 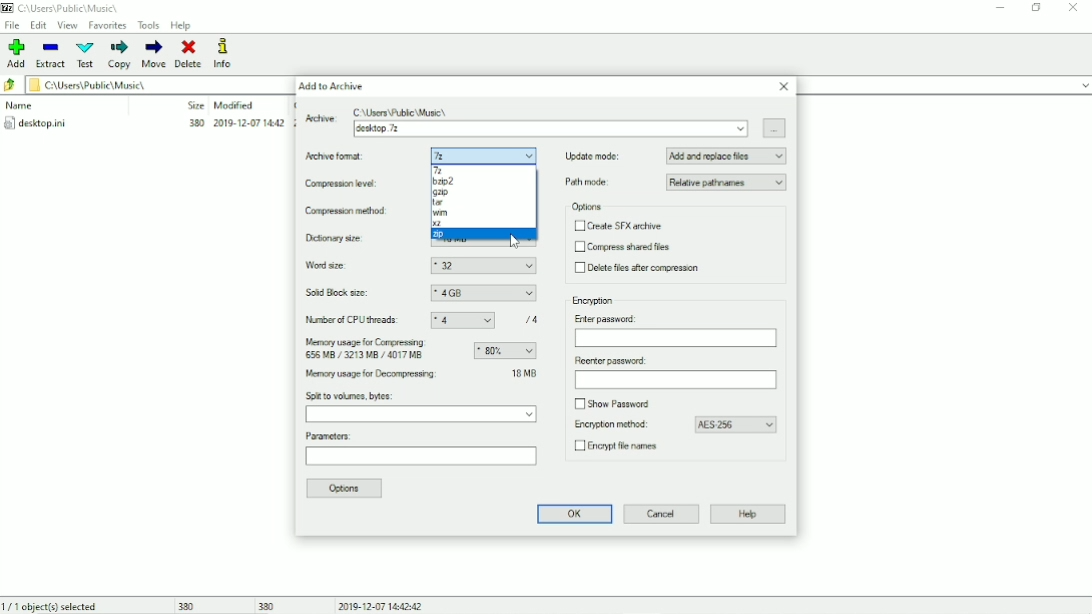 What do you see at coordinates (516, 242) in the screenshot?
I see `Cursor` at bounding box center [516, 242].